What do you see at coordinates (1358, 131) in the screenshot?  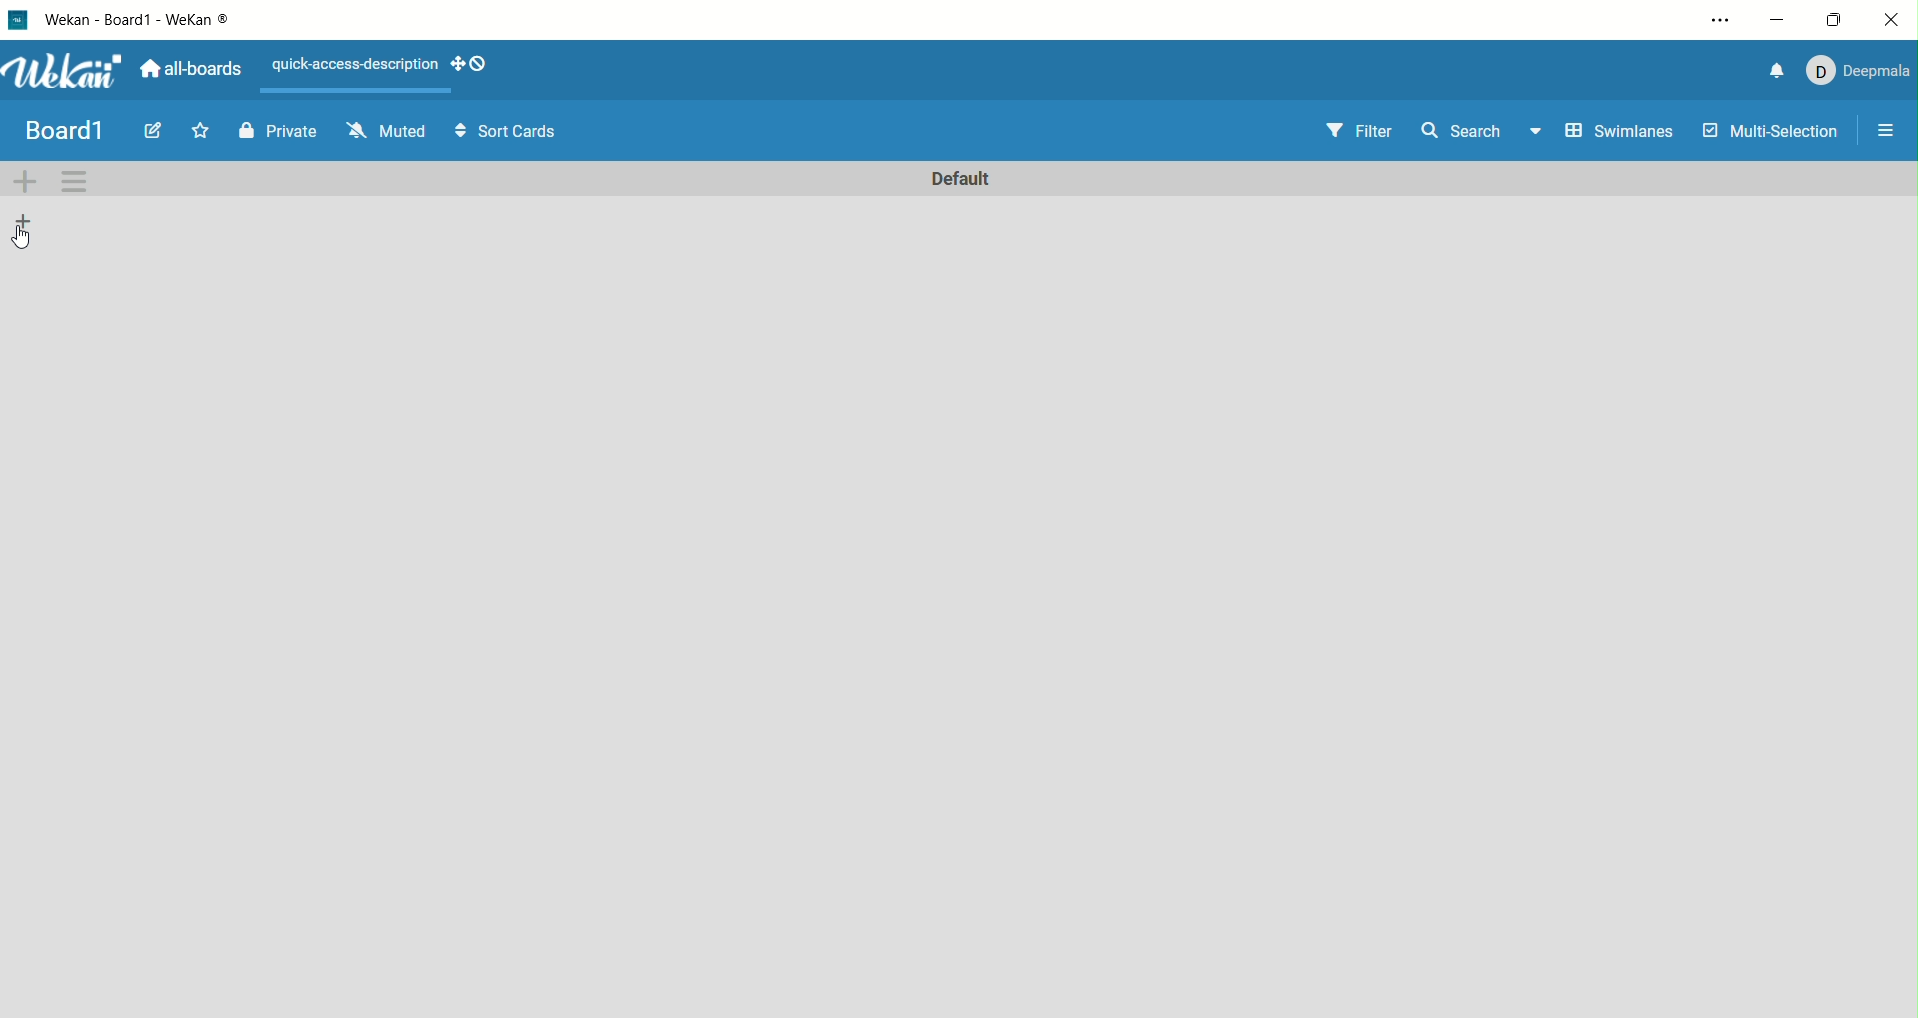 I see `filter` at bounding box center [1358, 131].